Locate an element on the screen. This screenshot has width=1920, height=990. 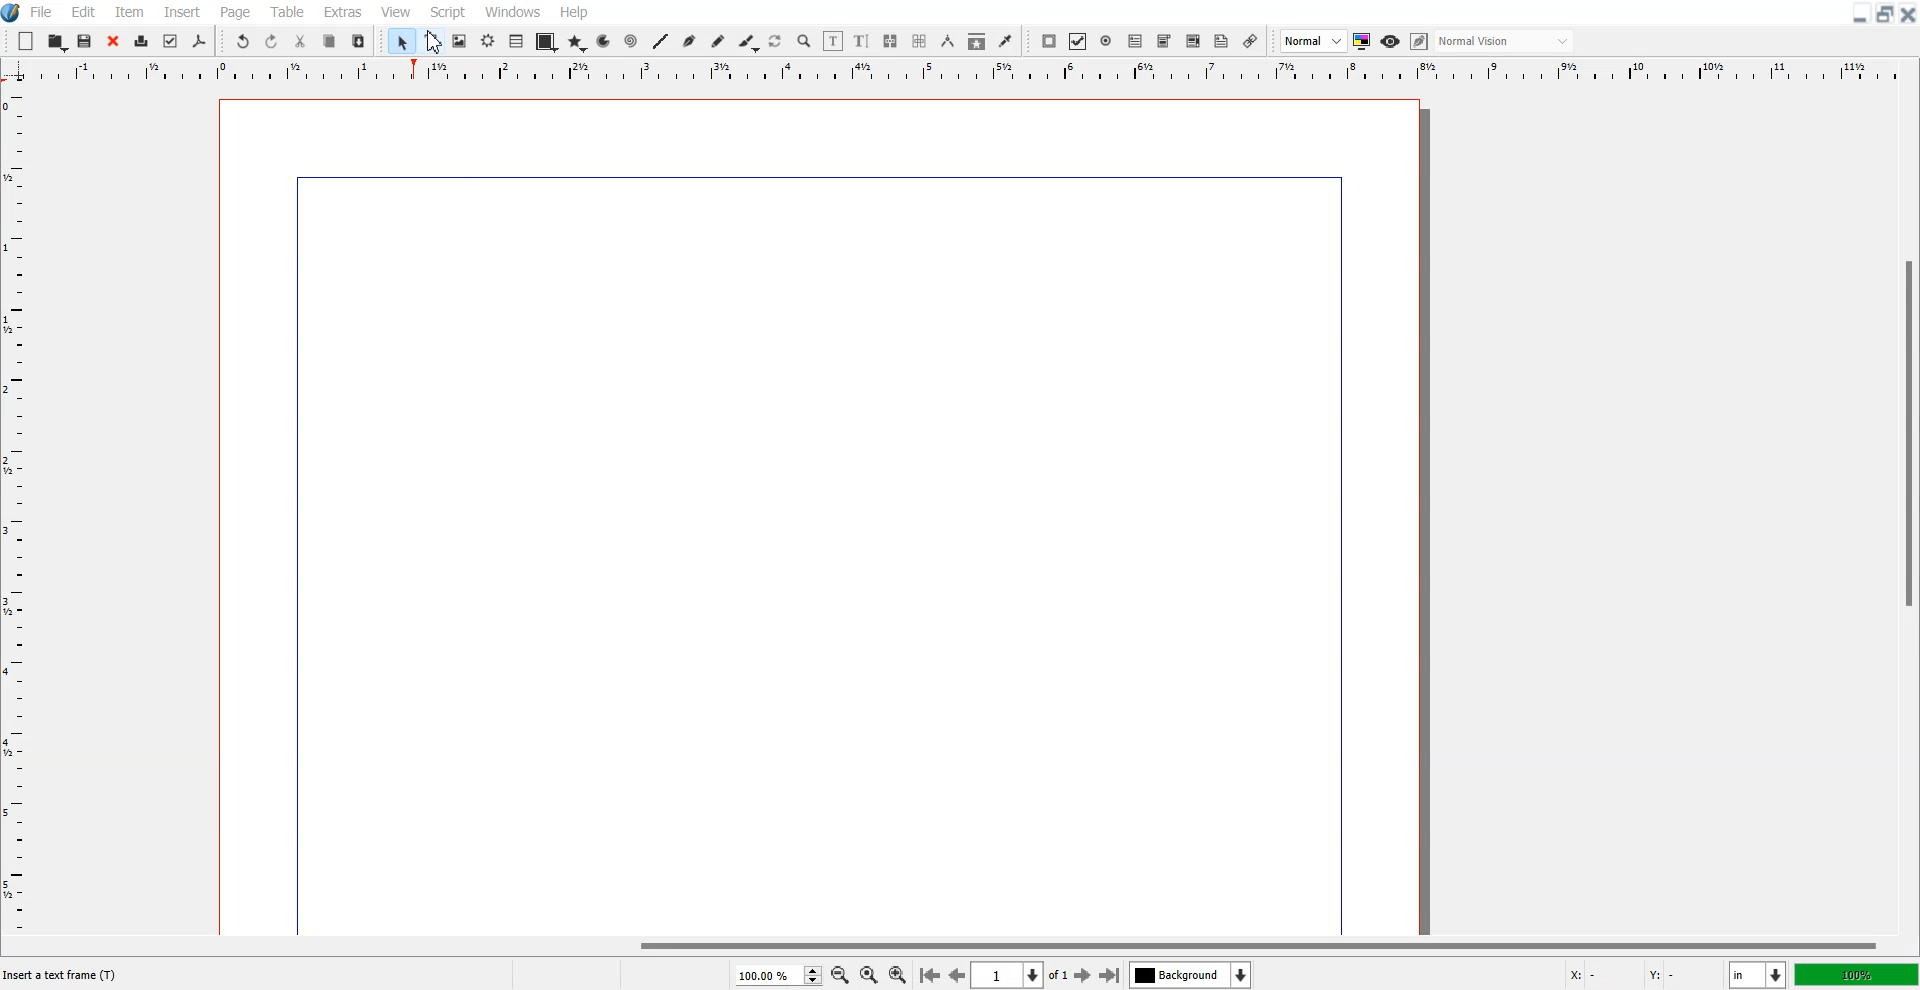
Go to First Page is located at coordinates (929, 974).